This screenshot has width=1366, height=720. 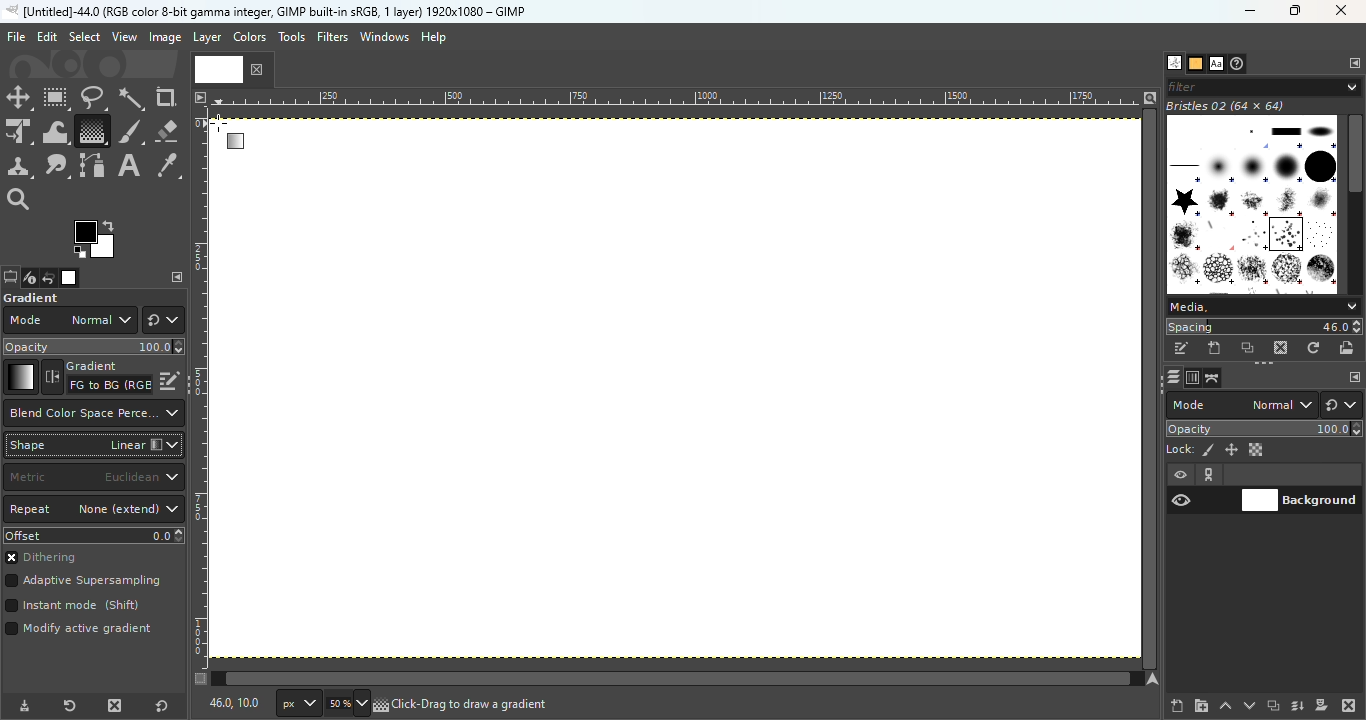 What do you see at coordinates (1247, 11) in the screenshot?
I see `Minimize` at bounding box center [1247, 11].